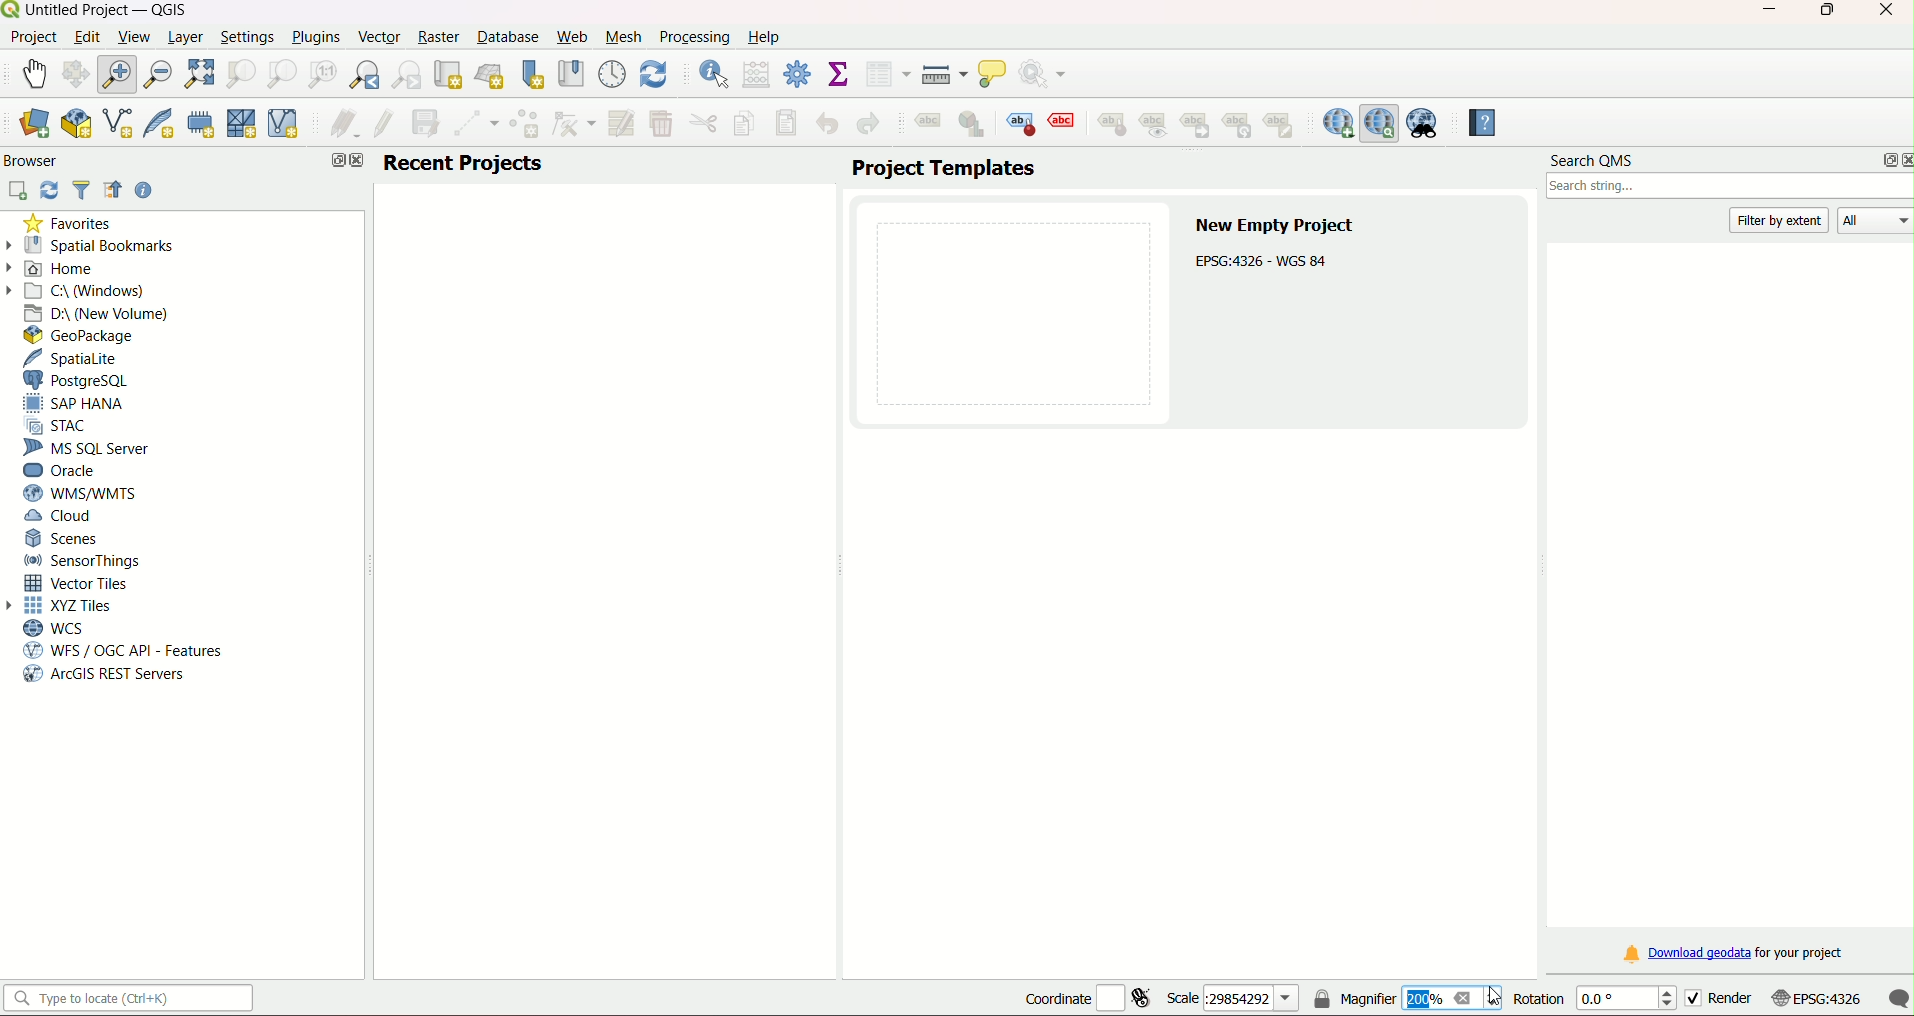  I want to click on C:\ (windows), so click(89, 290).